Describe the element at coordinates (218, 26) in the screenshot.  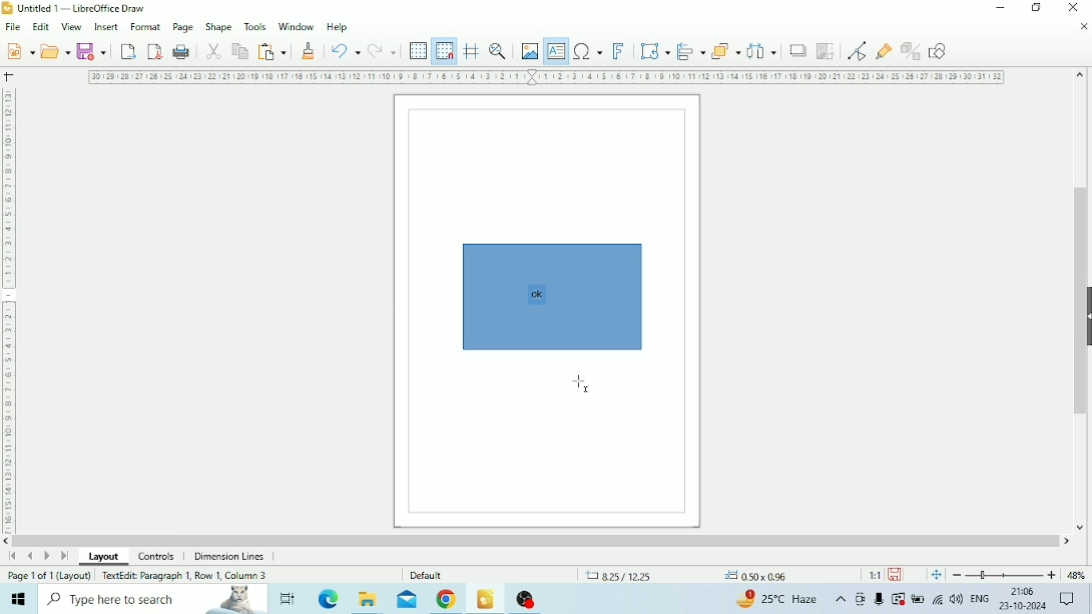
I see `Shape` at that location.